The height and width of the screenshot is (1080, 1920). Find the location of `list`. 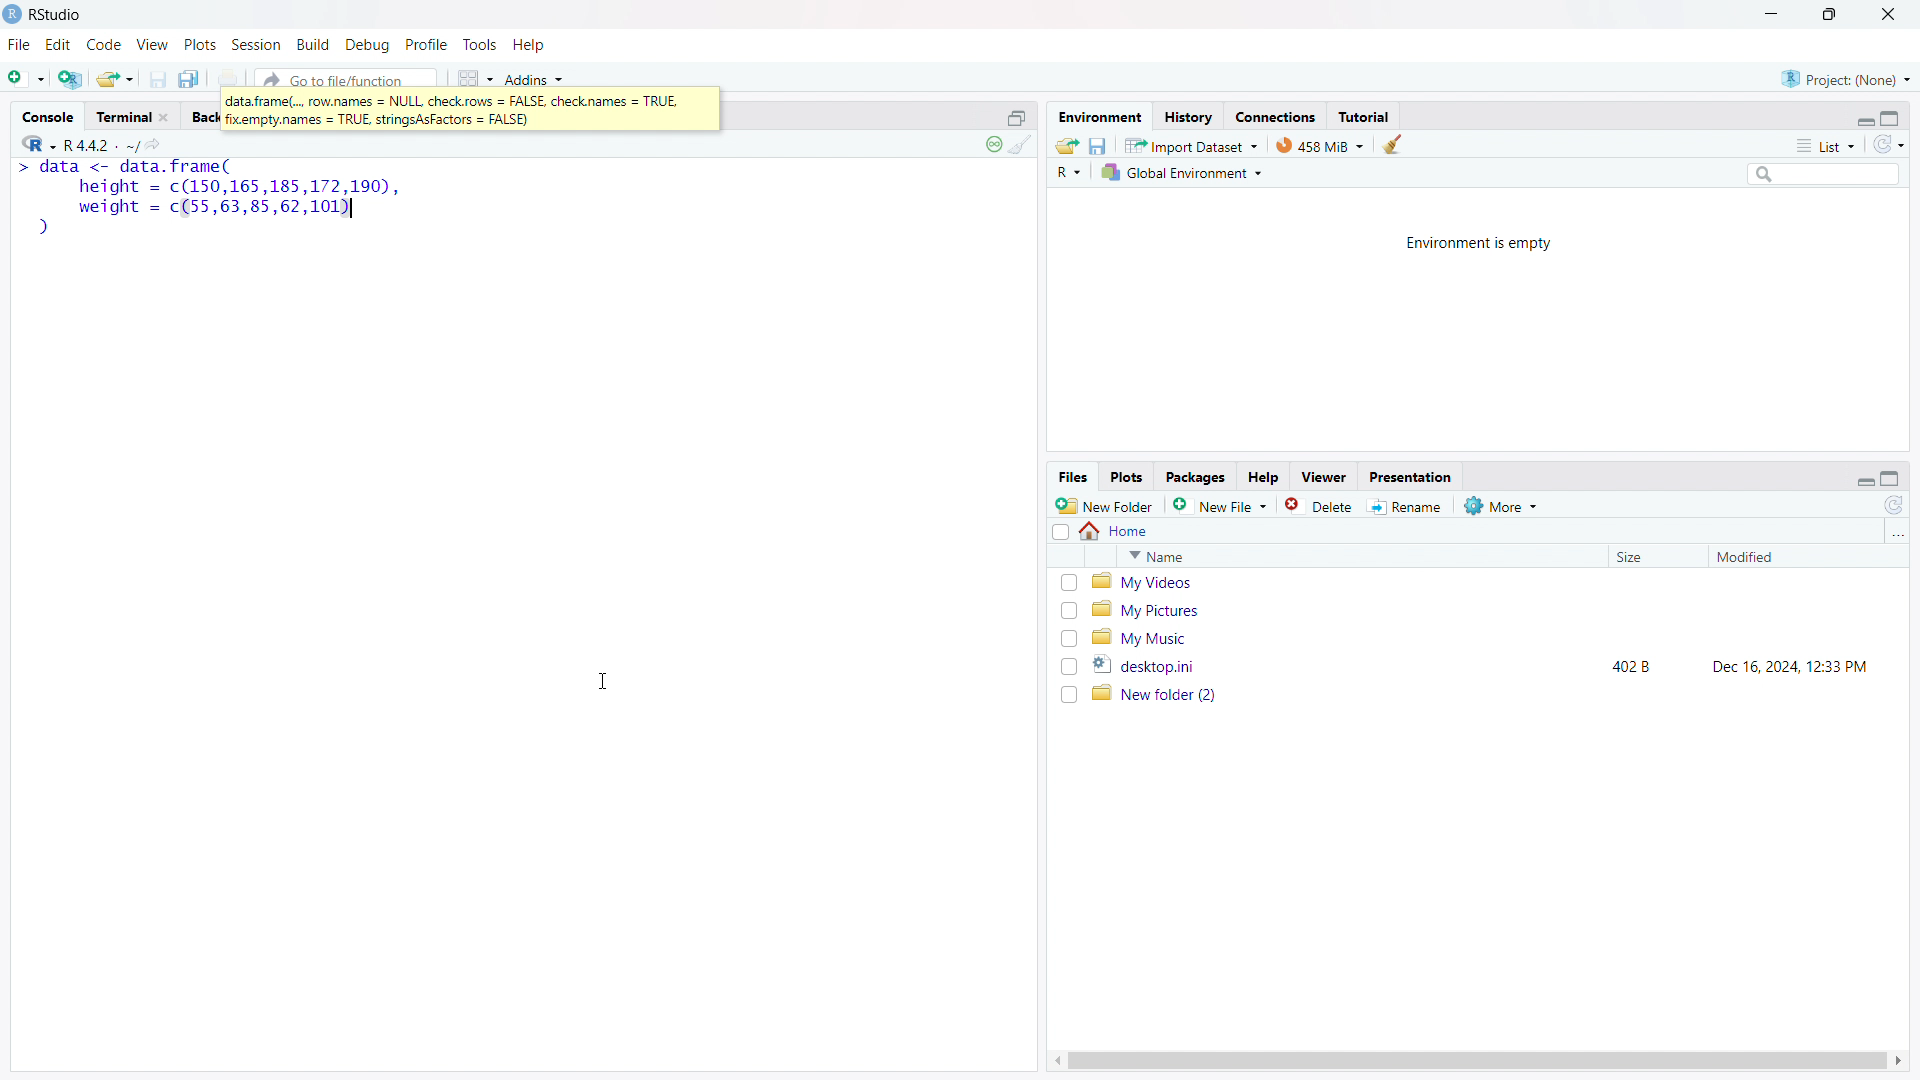

list is located at coordinates (1825, 145).